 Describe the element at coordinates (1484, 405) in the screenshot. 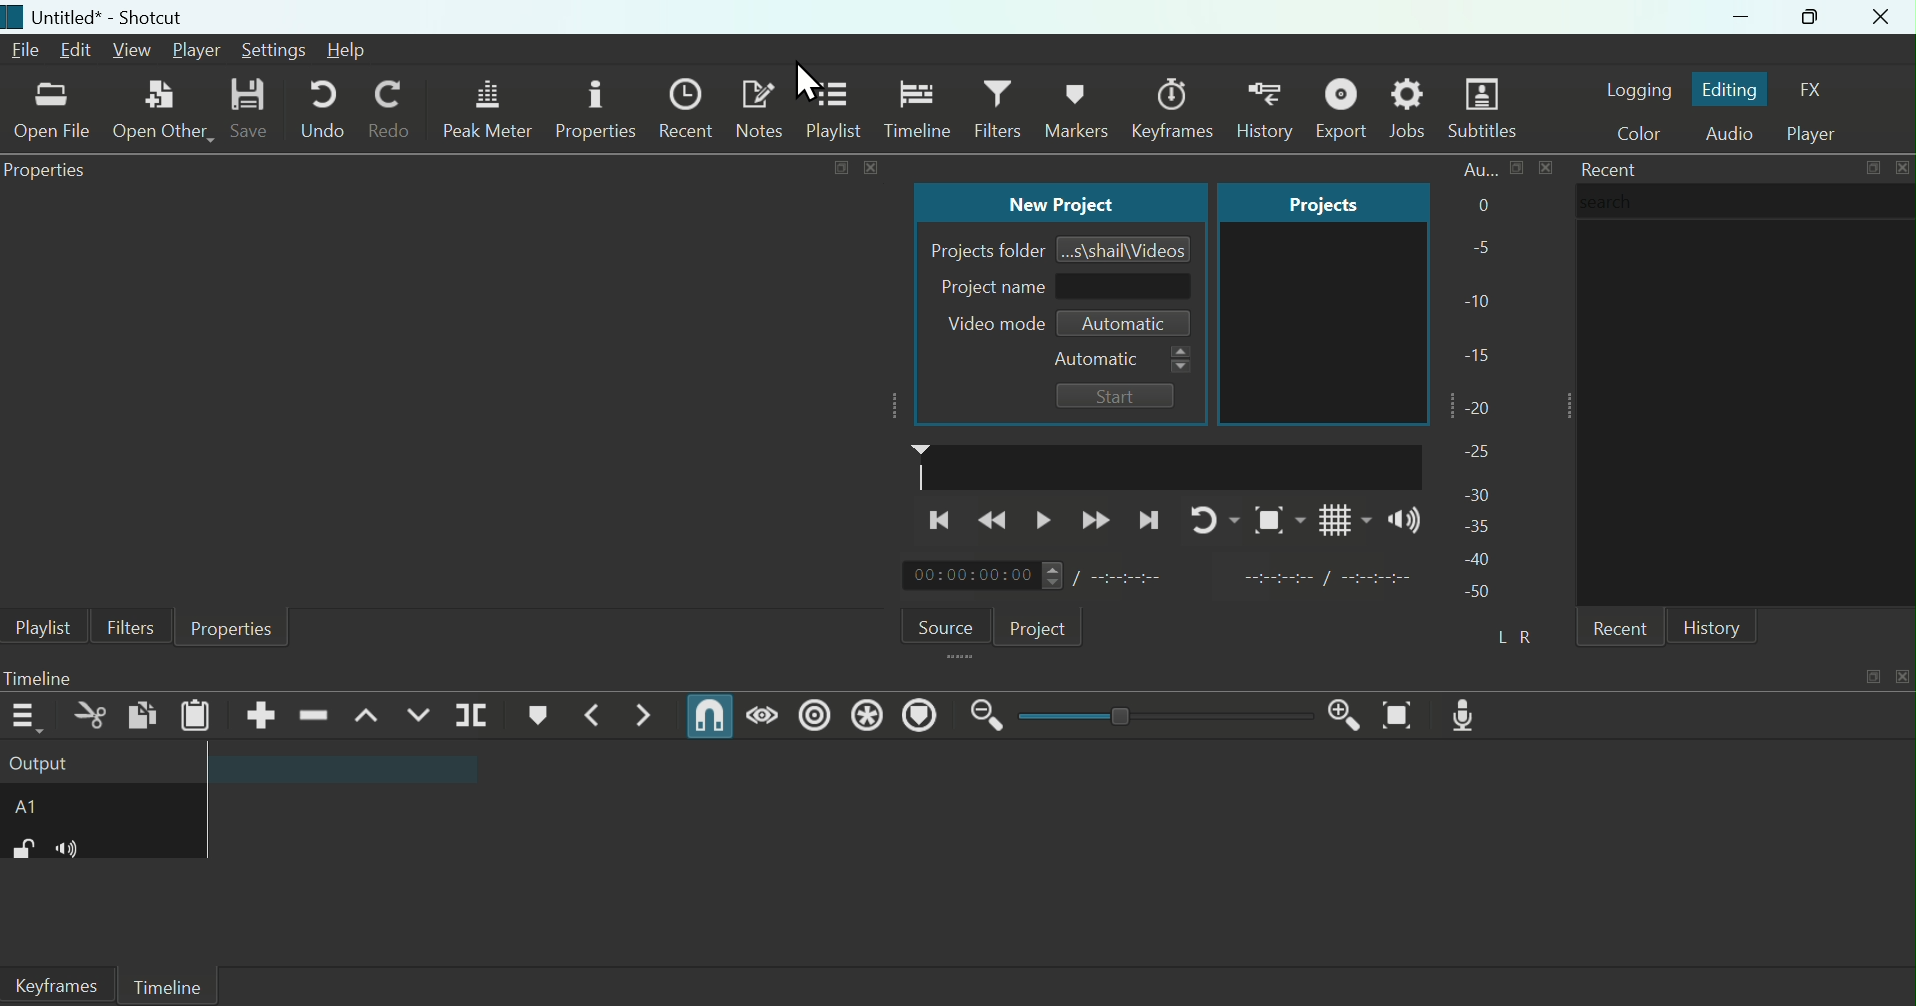

I see `-20` at that location.